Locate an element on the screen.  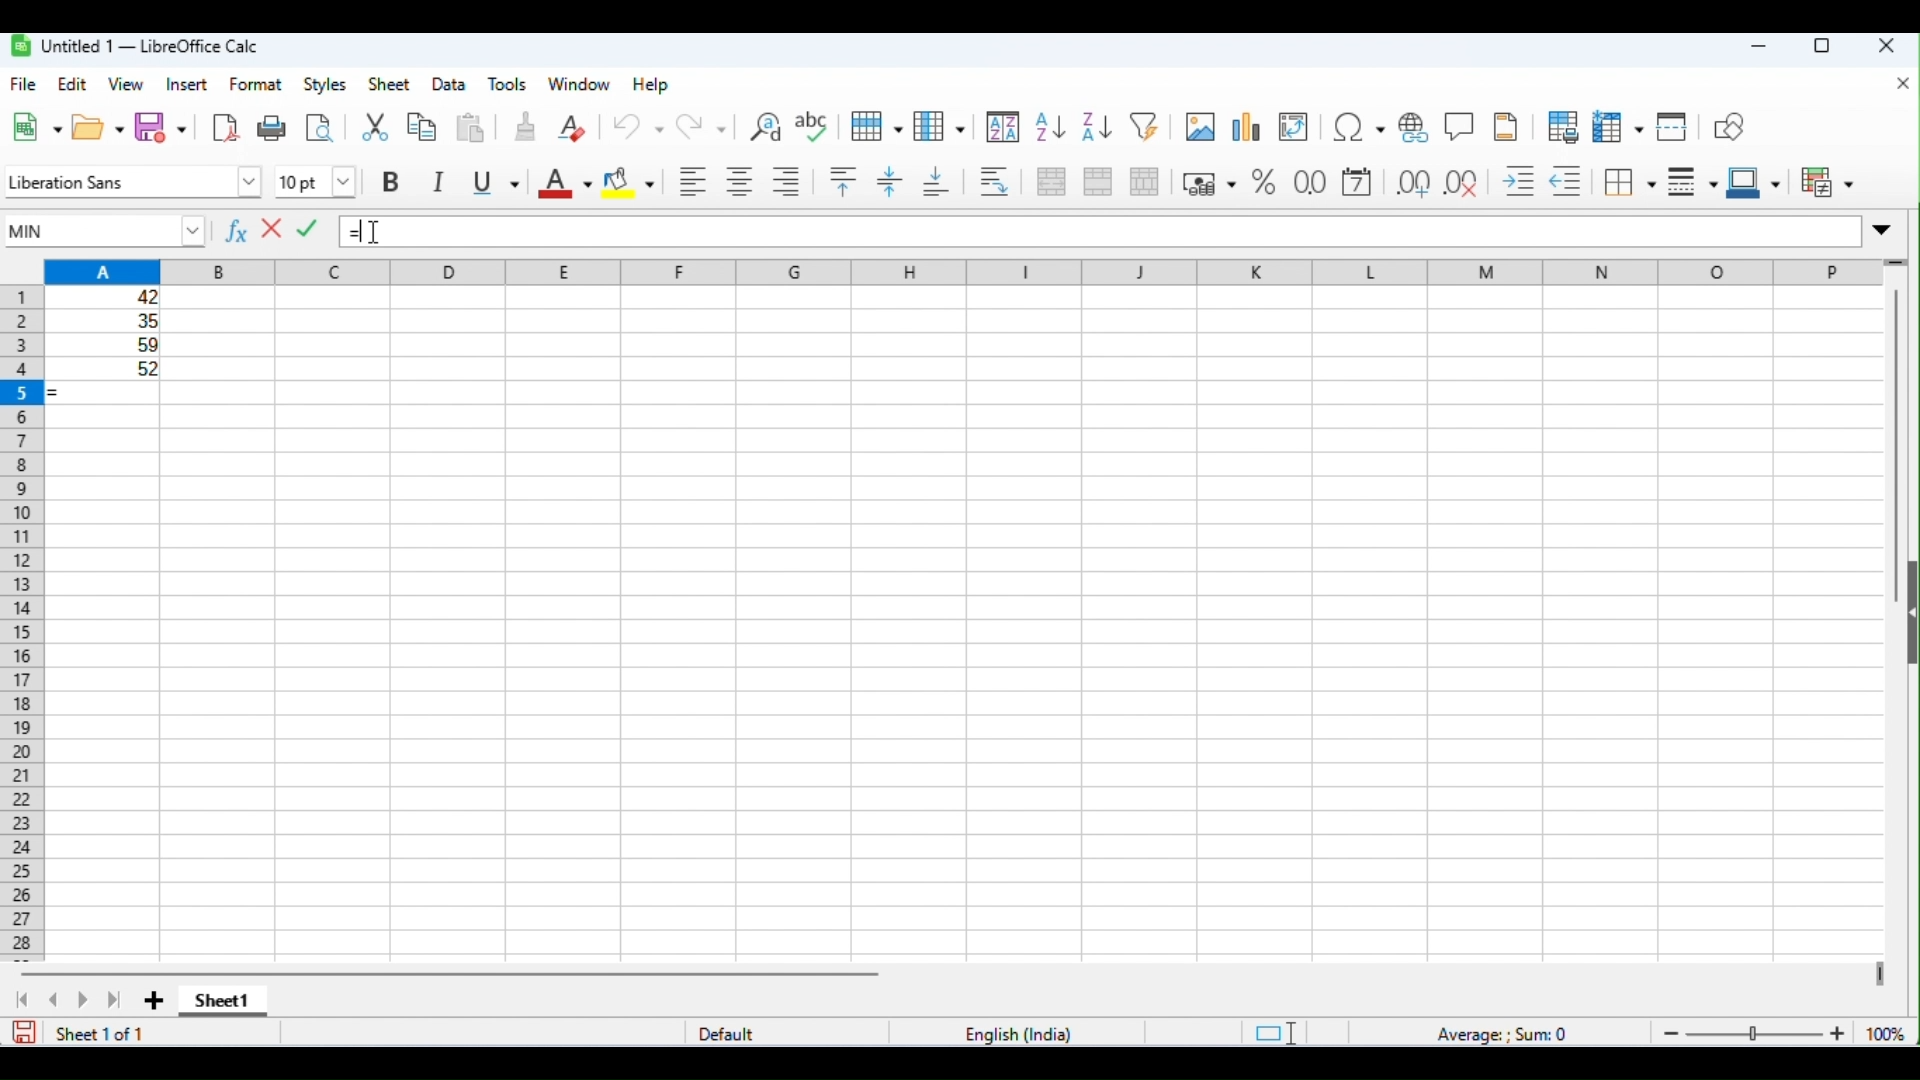
window is located at coordinates (580, 86).